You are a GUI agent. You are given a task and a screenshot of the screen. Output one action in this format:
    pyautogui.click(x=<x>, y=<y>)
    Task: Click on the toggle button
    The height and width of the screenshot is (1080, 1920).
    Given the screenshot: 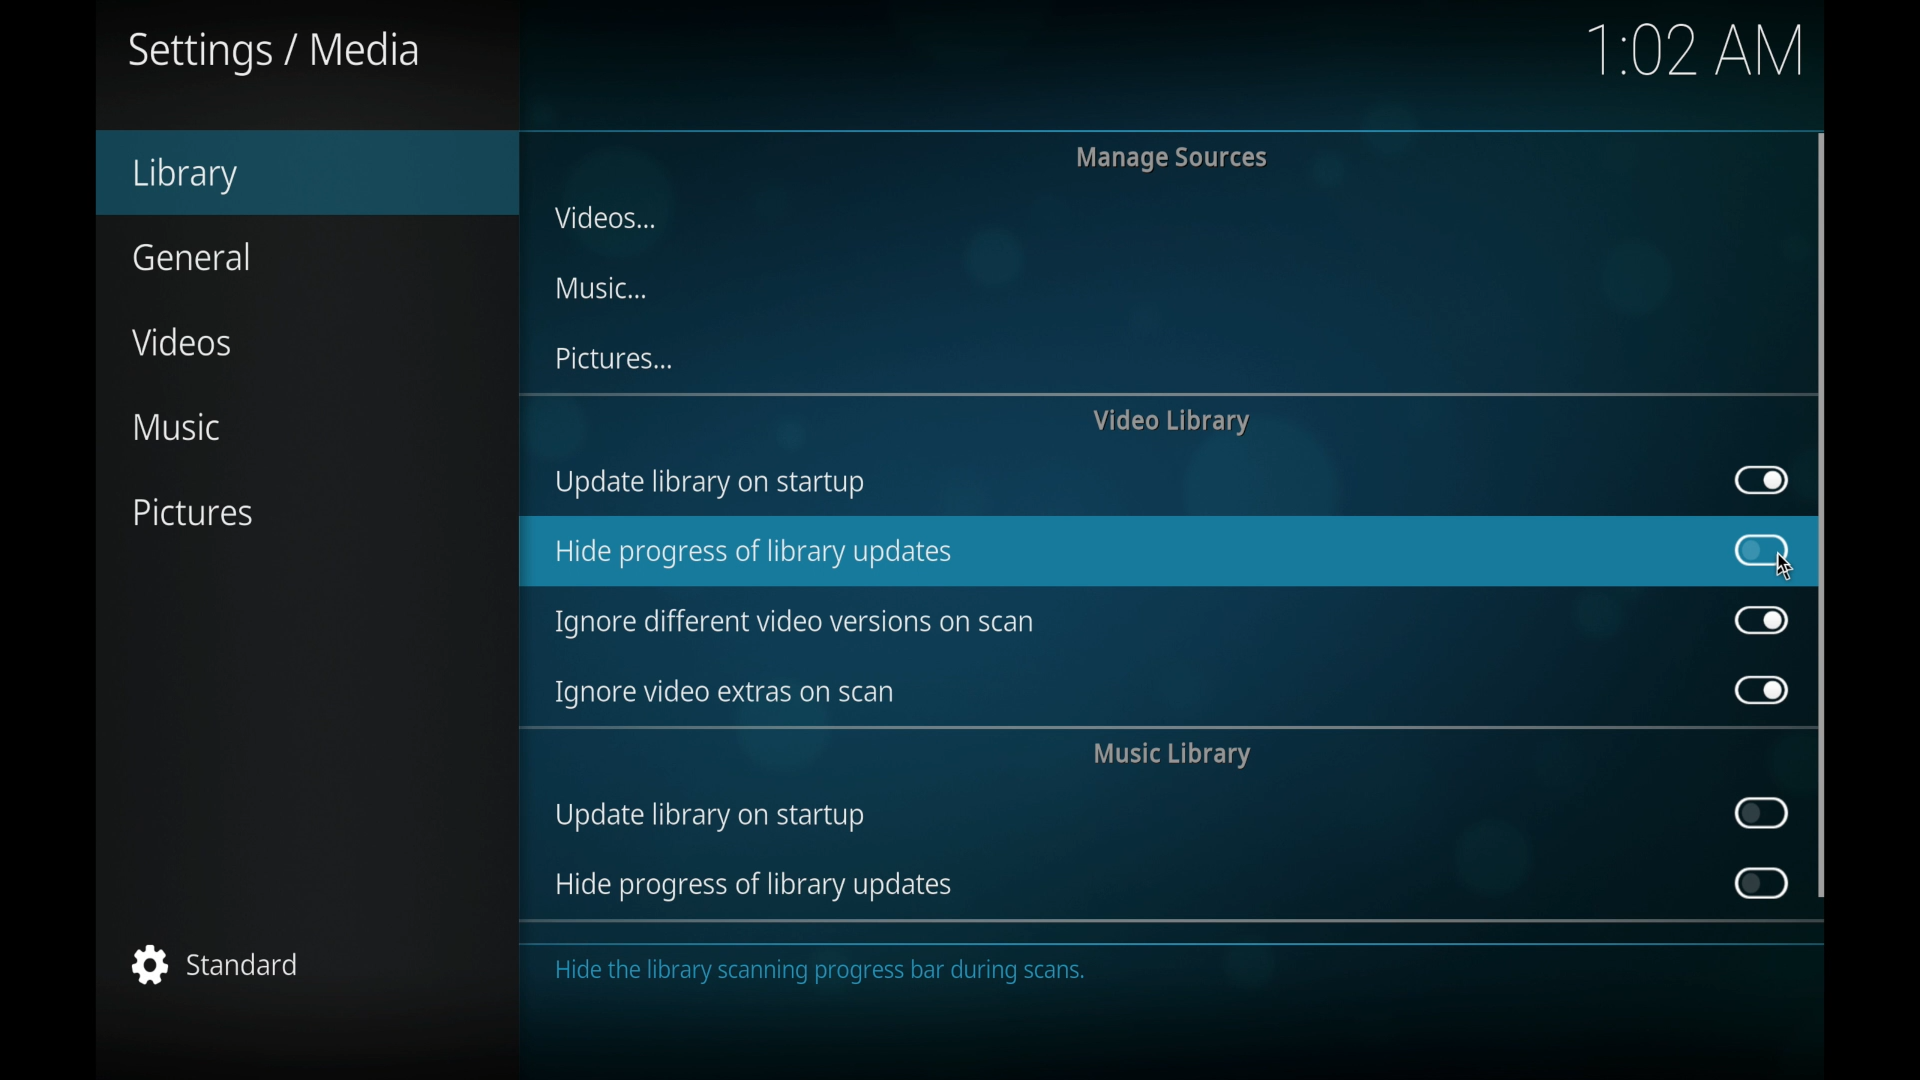 What is the action you would take?
    pyautogui.click(x=1760, y=690)
    